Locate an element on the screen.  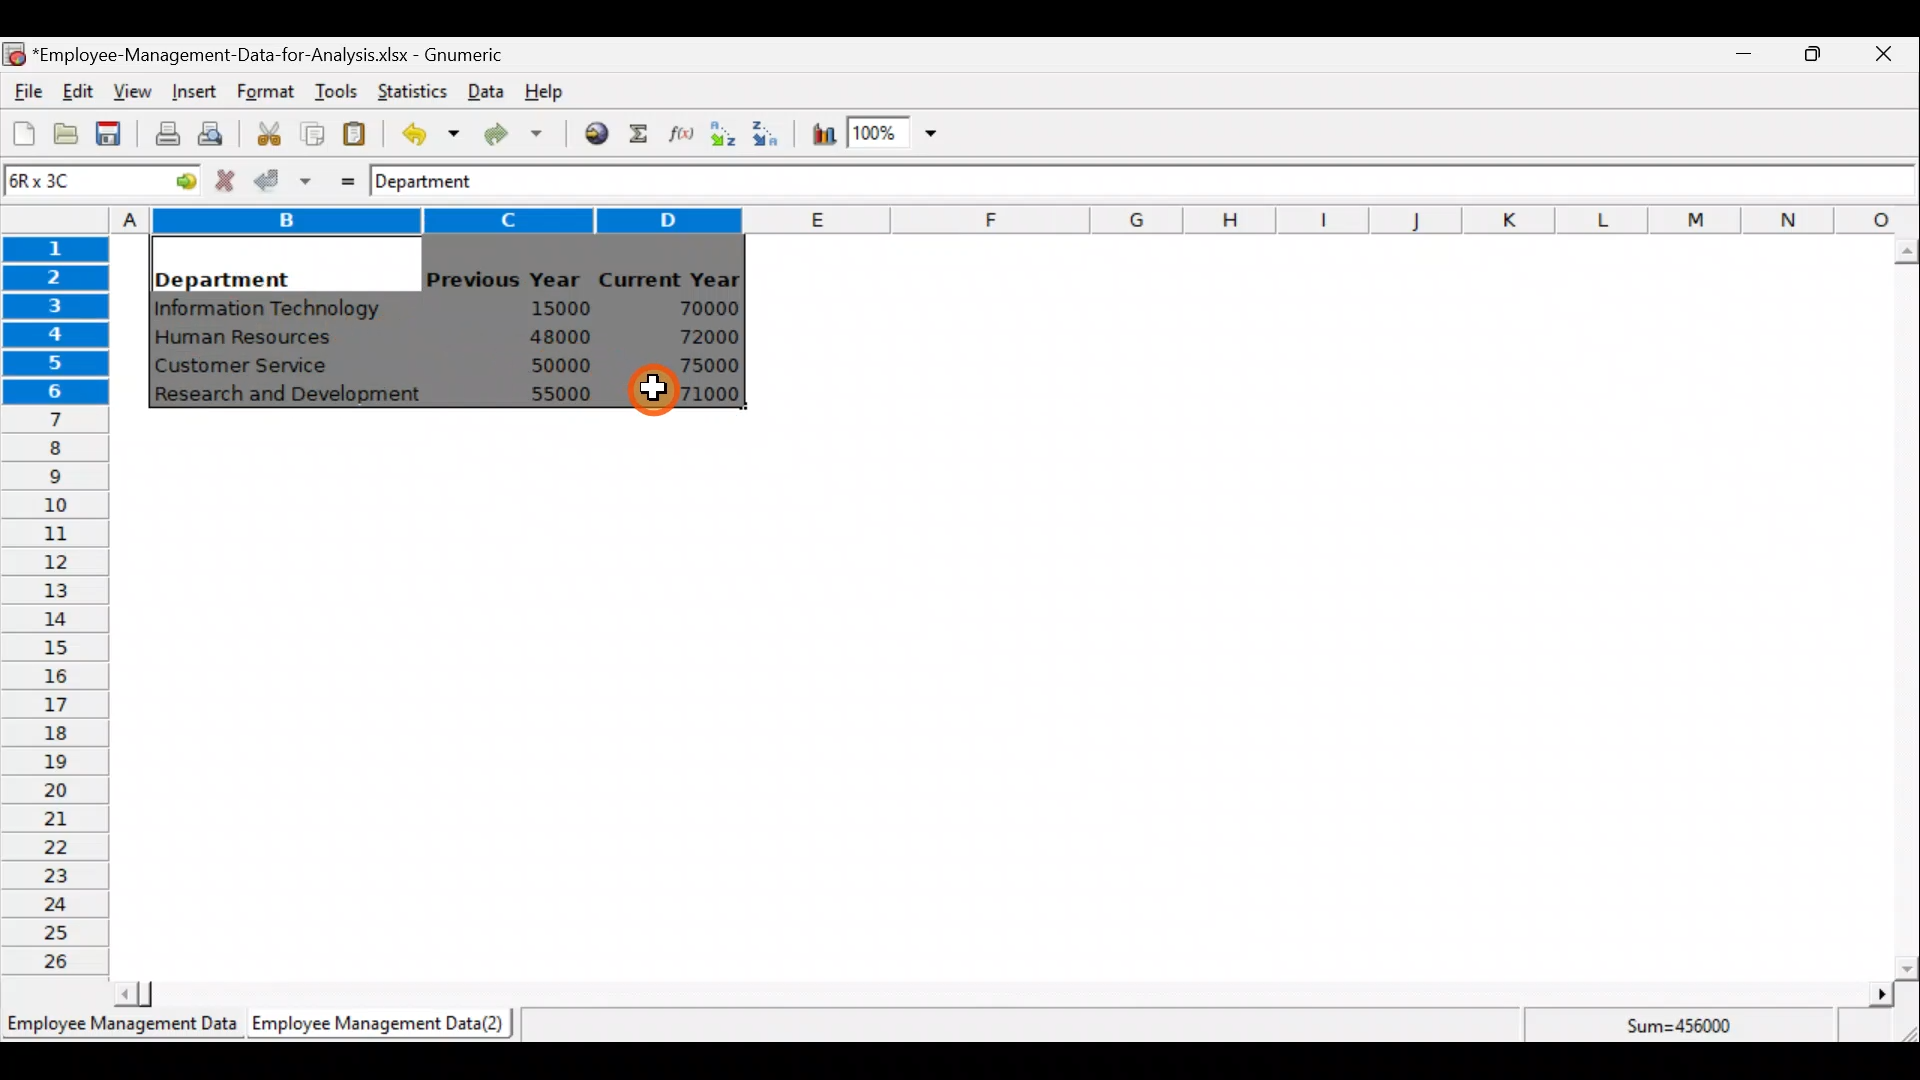
Open a file is located at coordinates (71, 136).